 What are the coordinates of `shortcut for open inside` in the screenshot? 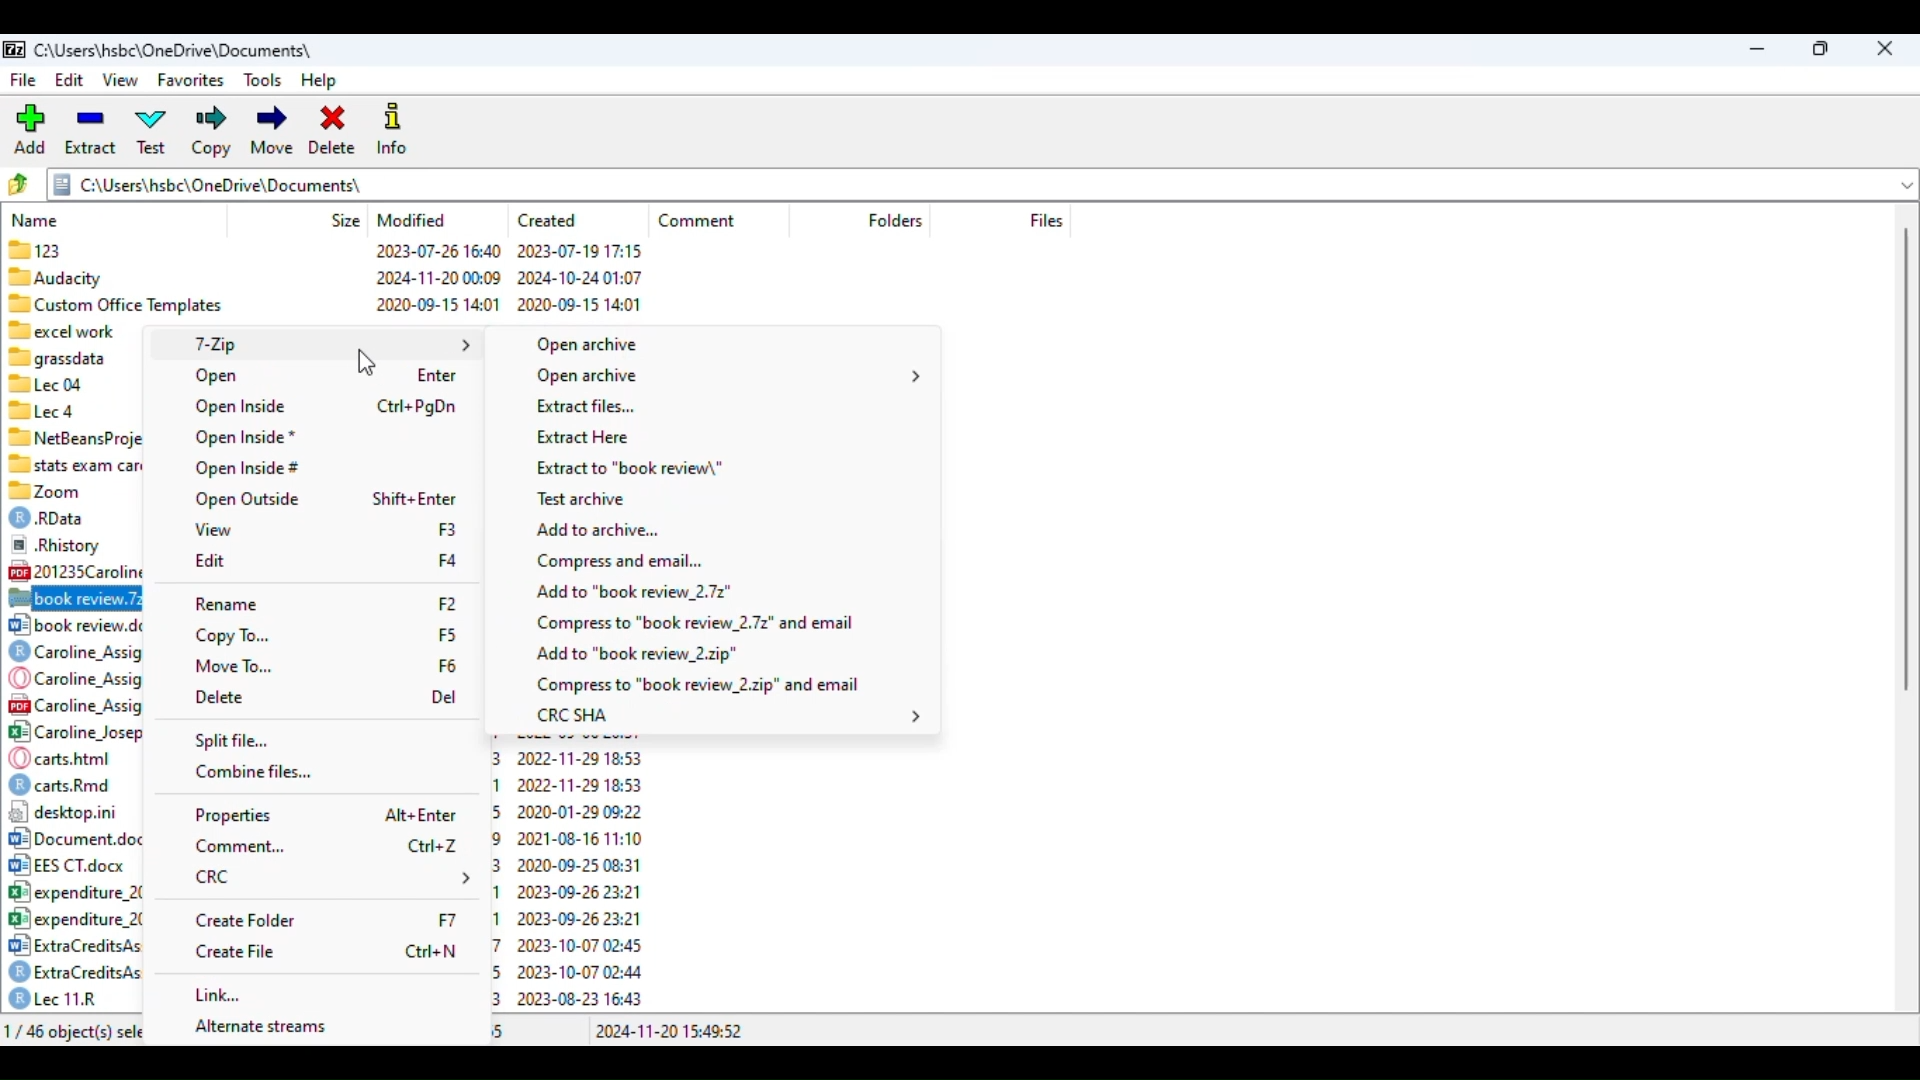 It's located at (418, 407).